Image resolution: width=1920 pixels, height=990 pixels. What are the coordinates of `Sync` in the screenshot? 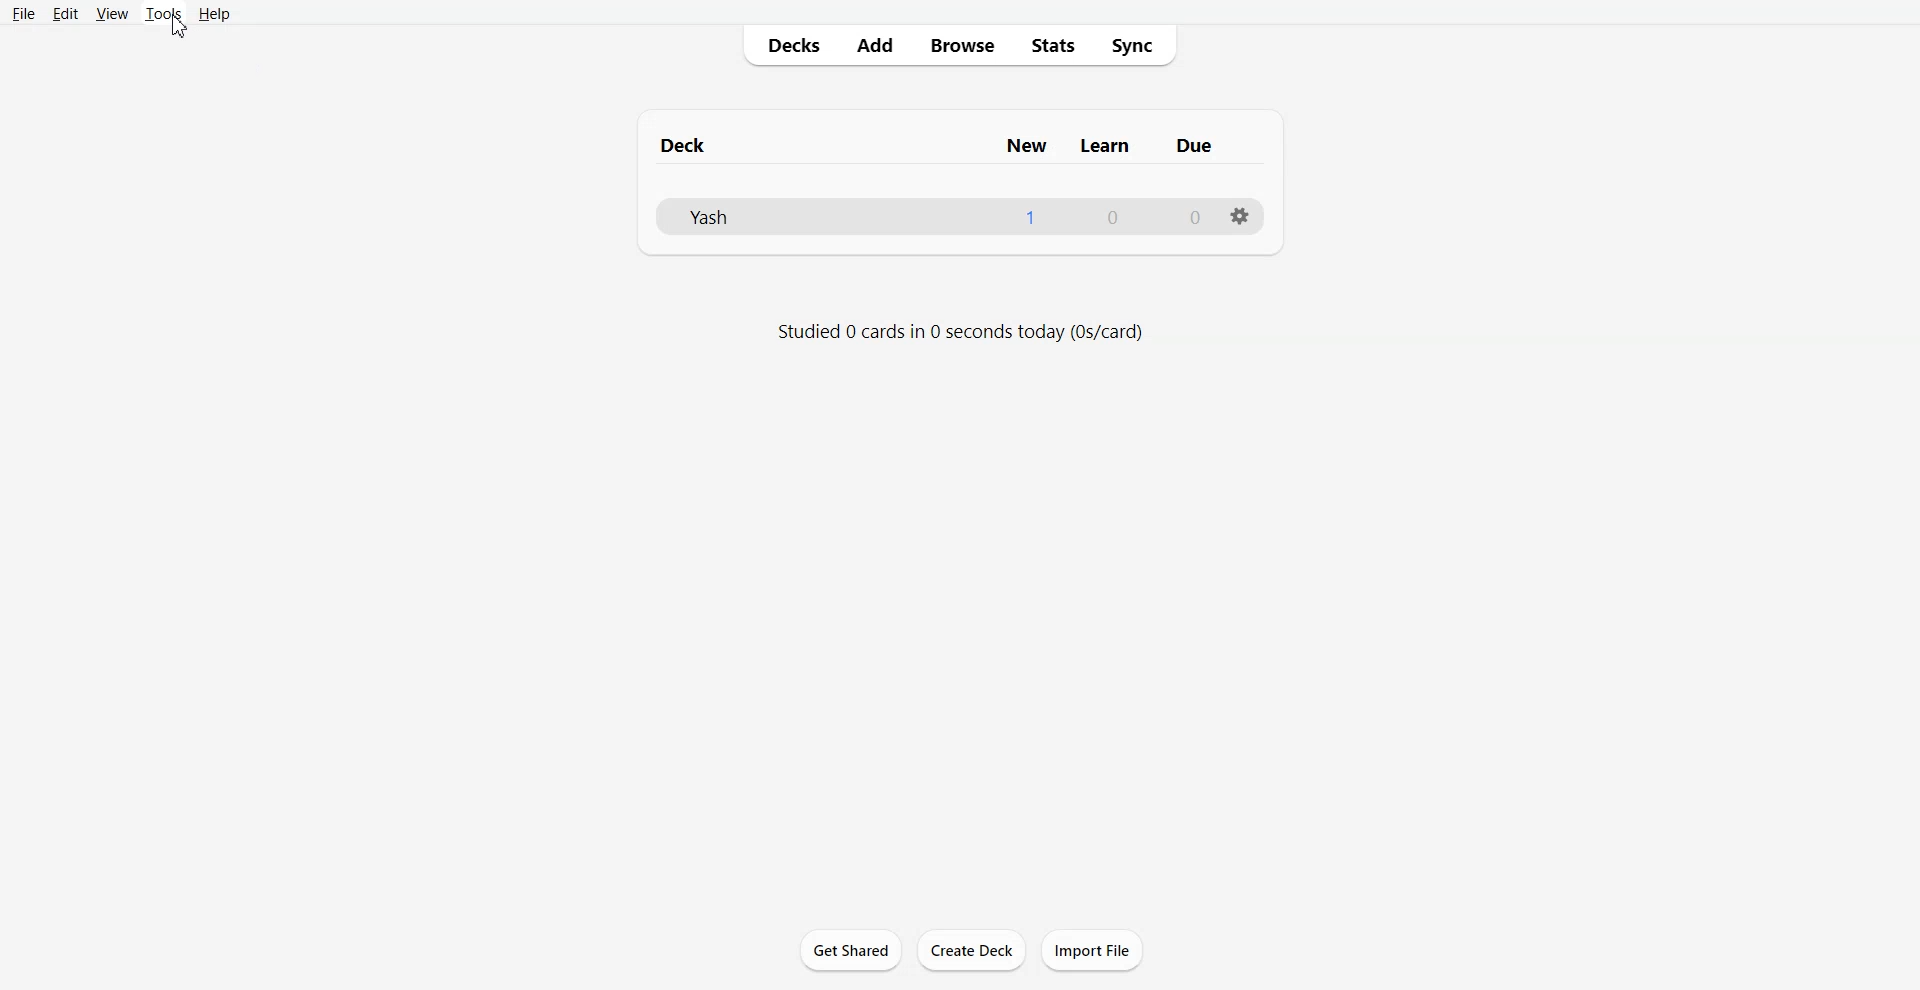 It's located at (1139, 45).